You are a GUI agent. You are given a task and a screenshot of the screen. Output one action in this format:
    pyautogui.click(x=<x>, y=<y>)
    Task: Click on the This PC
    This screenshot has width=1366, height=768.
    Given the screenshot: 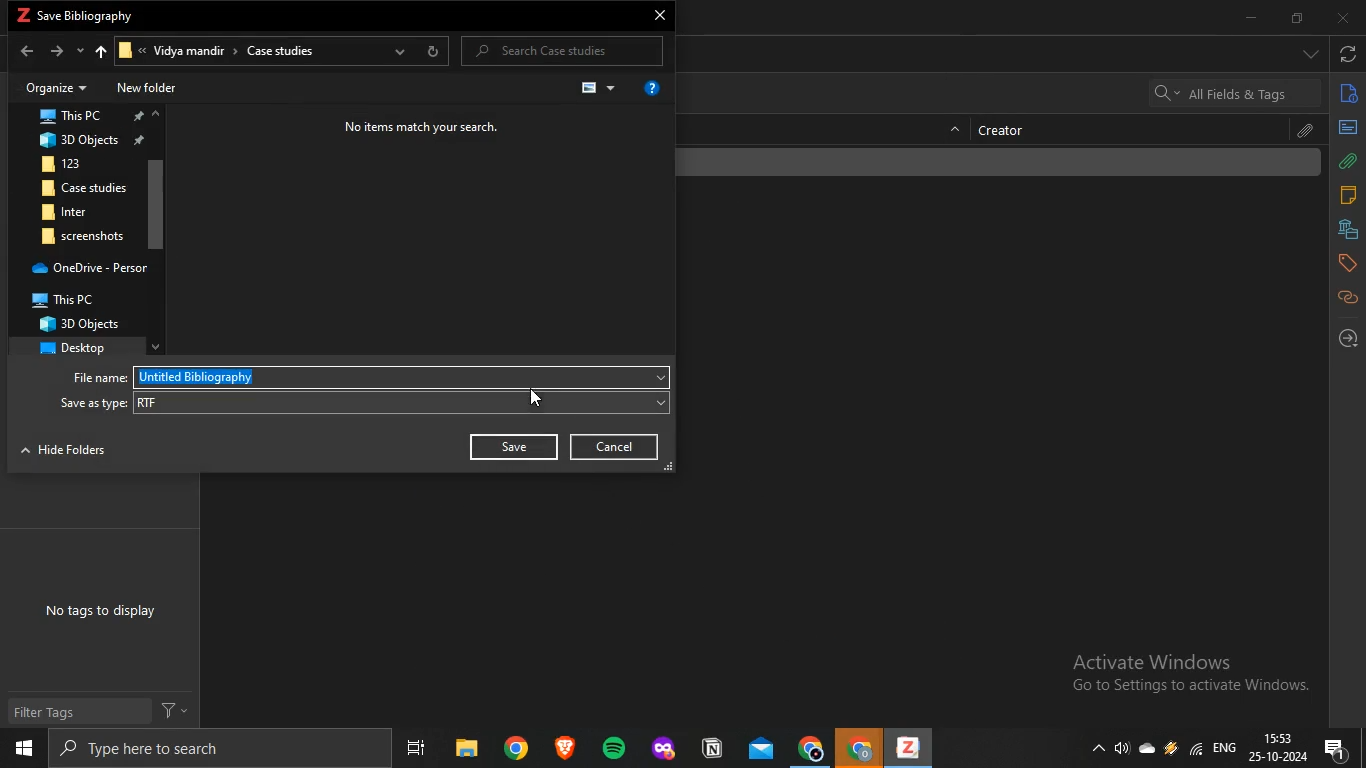 What is the action you would take?
    pyautogui.click(x=100, y=117)
    